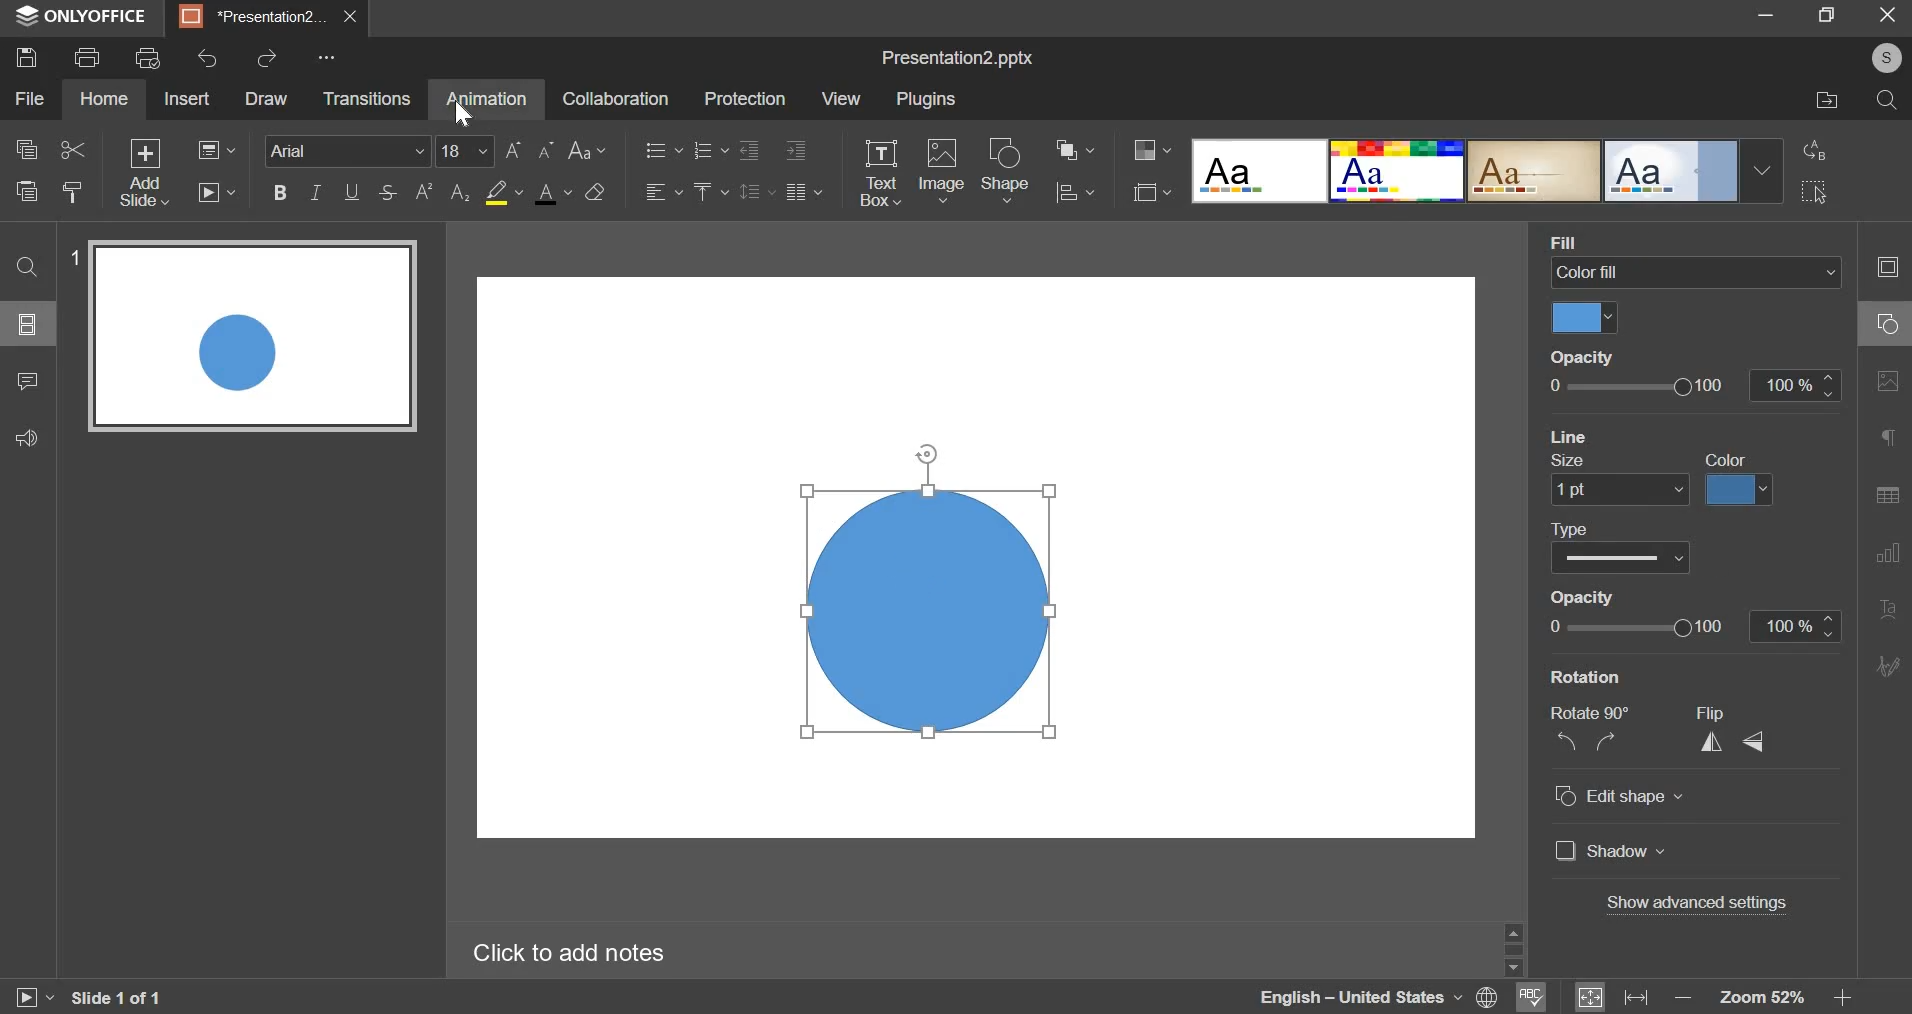  Describe the element at coordinates (710, 149) in the screenshot. I see `numbering` at that location.